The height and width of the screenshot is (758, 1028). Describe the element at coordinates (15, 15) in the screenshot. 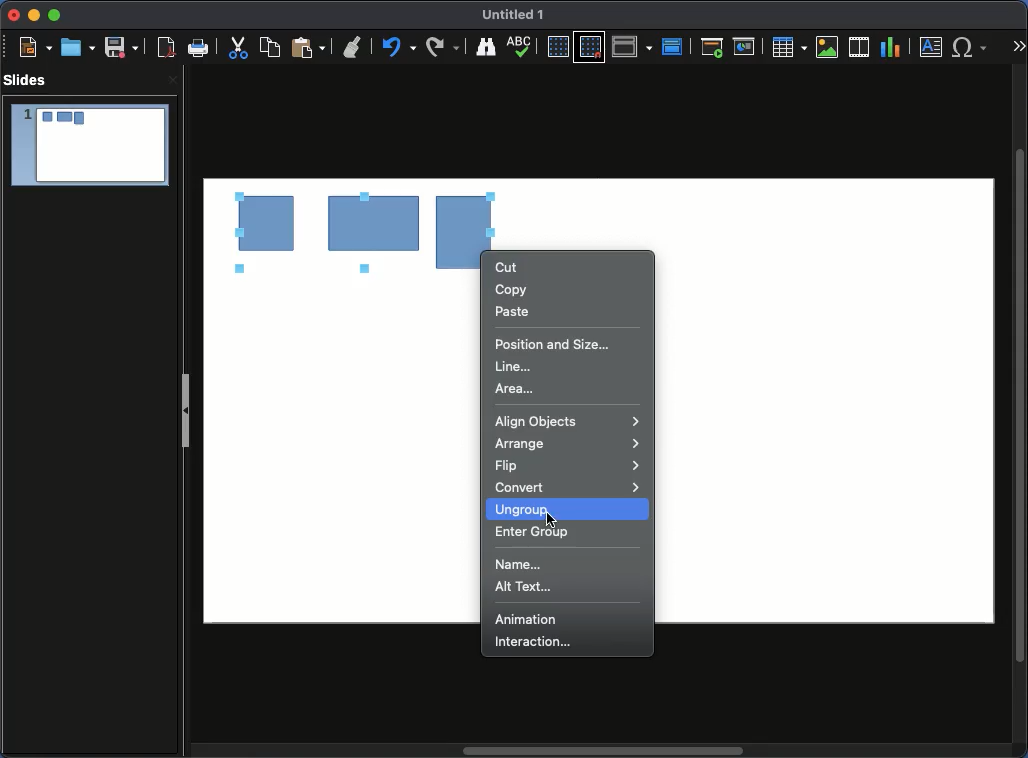

I see `Close` at that location.